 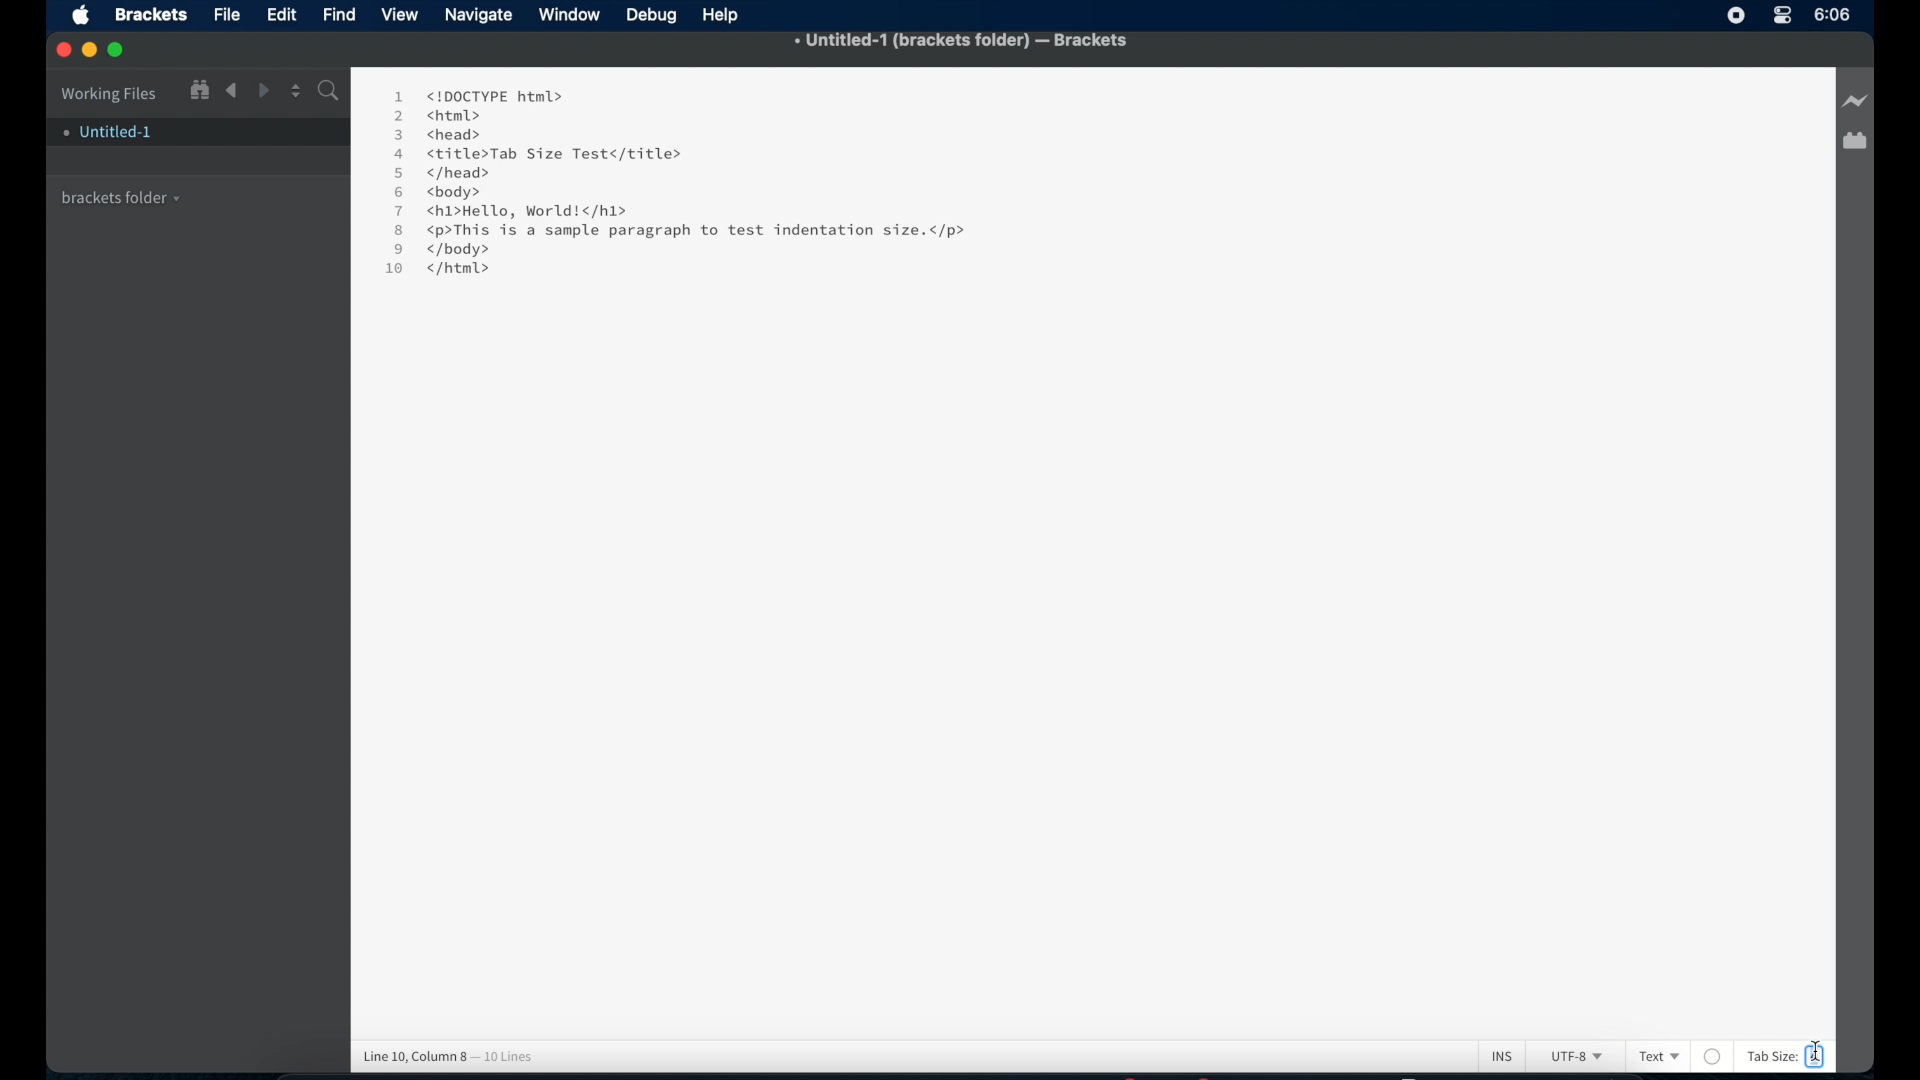 I want to click on View, so click(x=403, y=15).